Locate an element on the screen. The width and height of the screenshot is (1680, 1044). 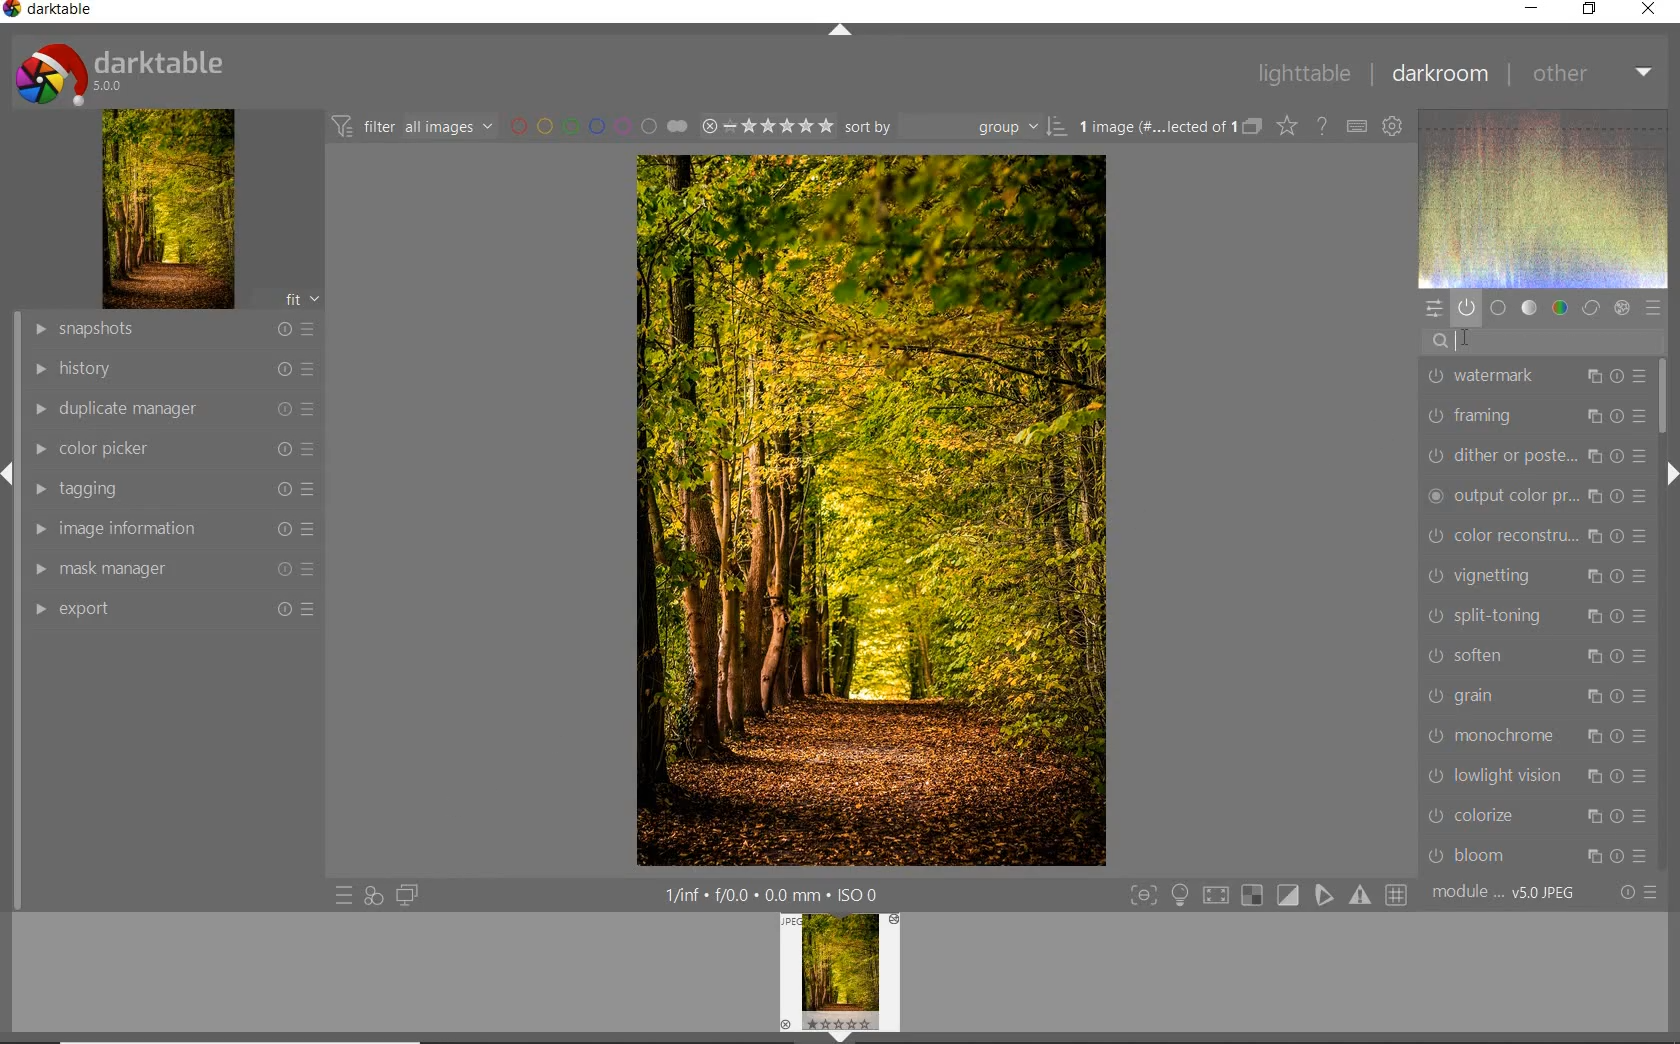
selected image range rating is located at coordinates (767, 127).